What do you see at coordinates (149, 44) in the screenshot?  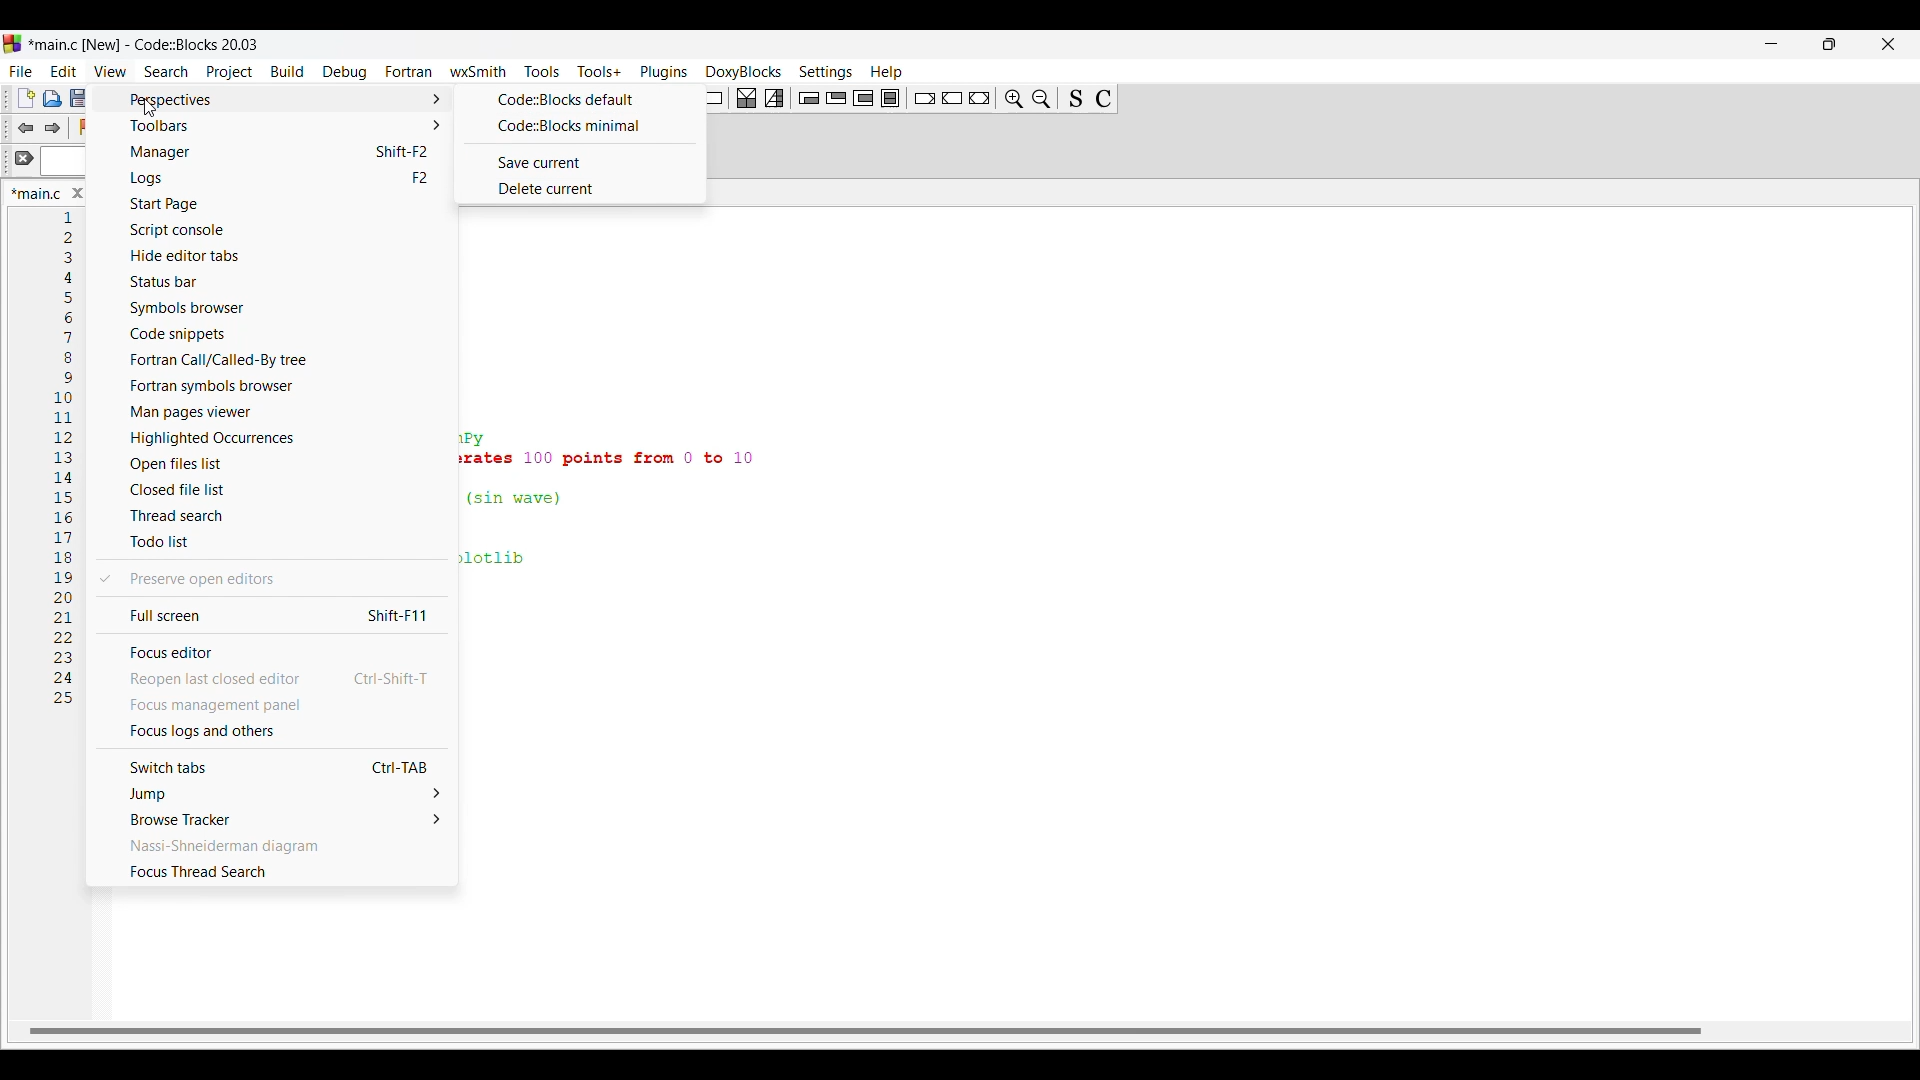 I see `Project name, software name and version` at bounding box center [149, 44].